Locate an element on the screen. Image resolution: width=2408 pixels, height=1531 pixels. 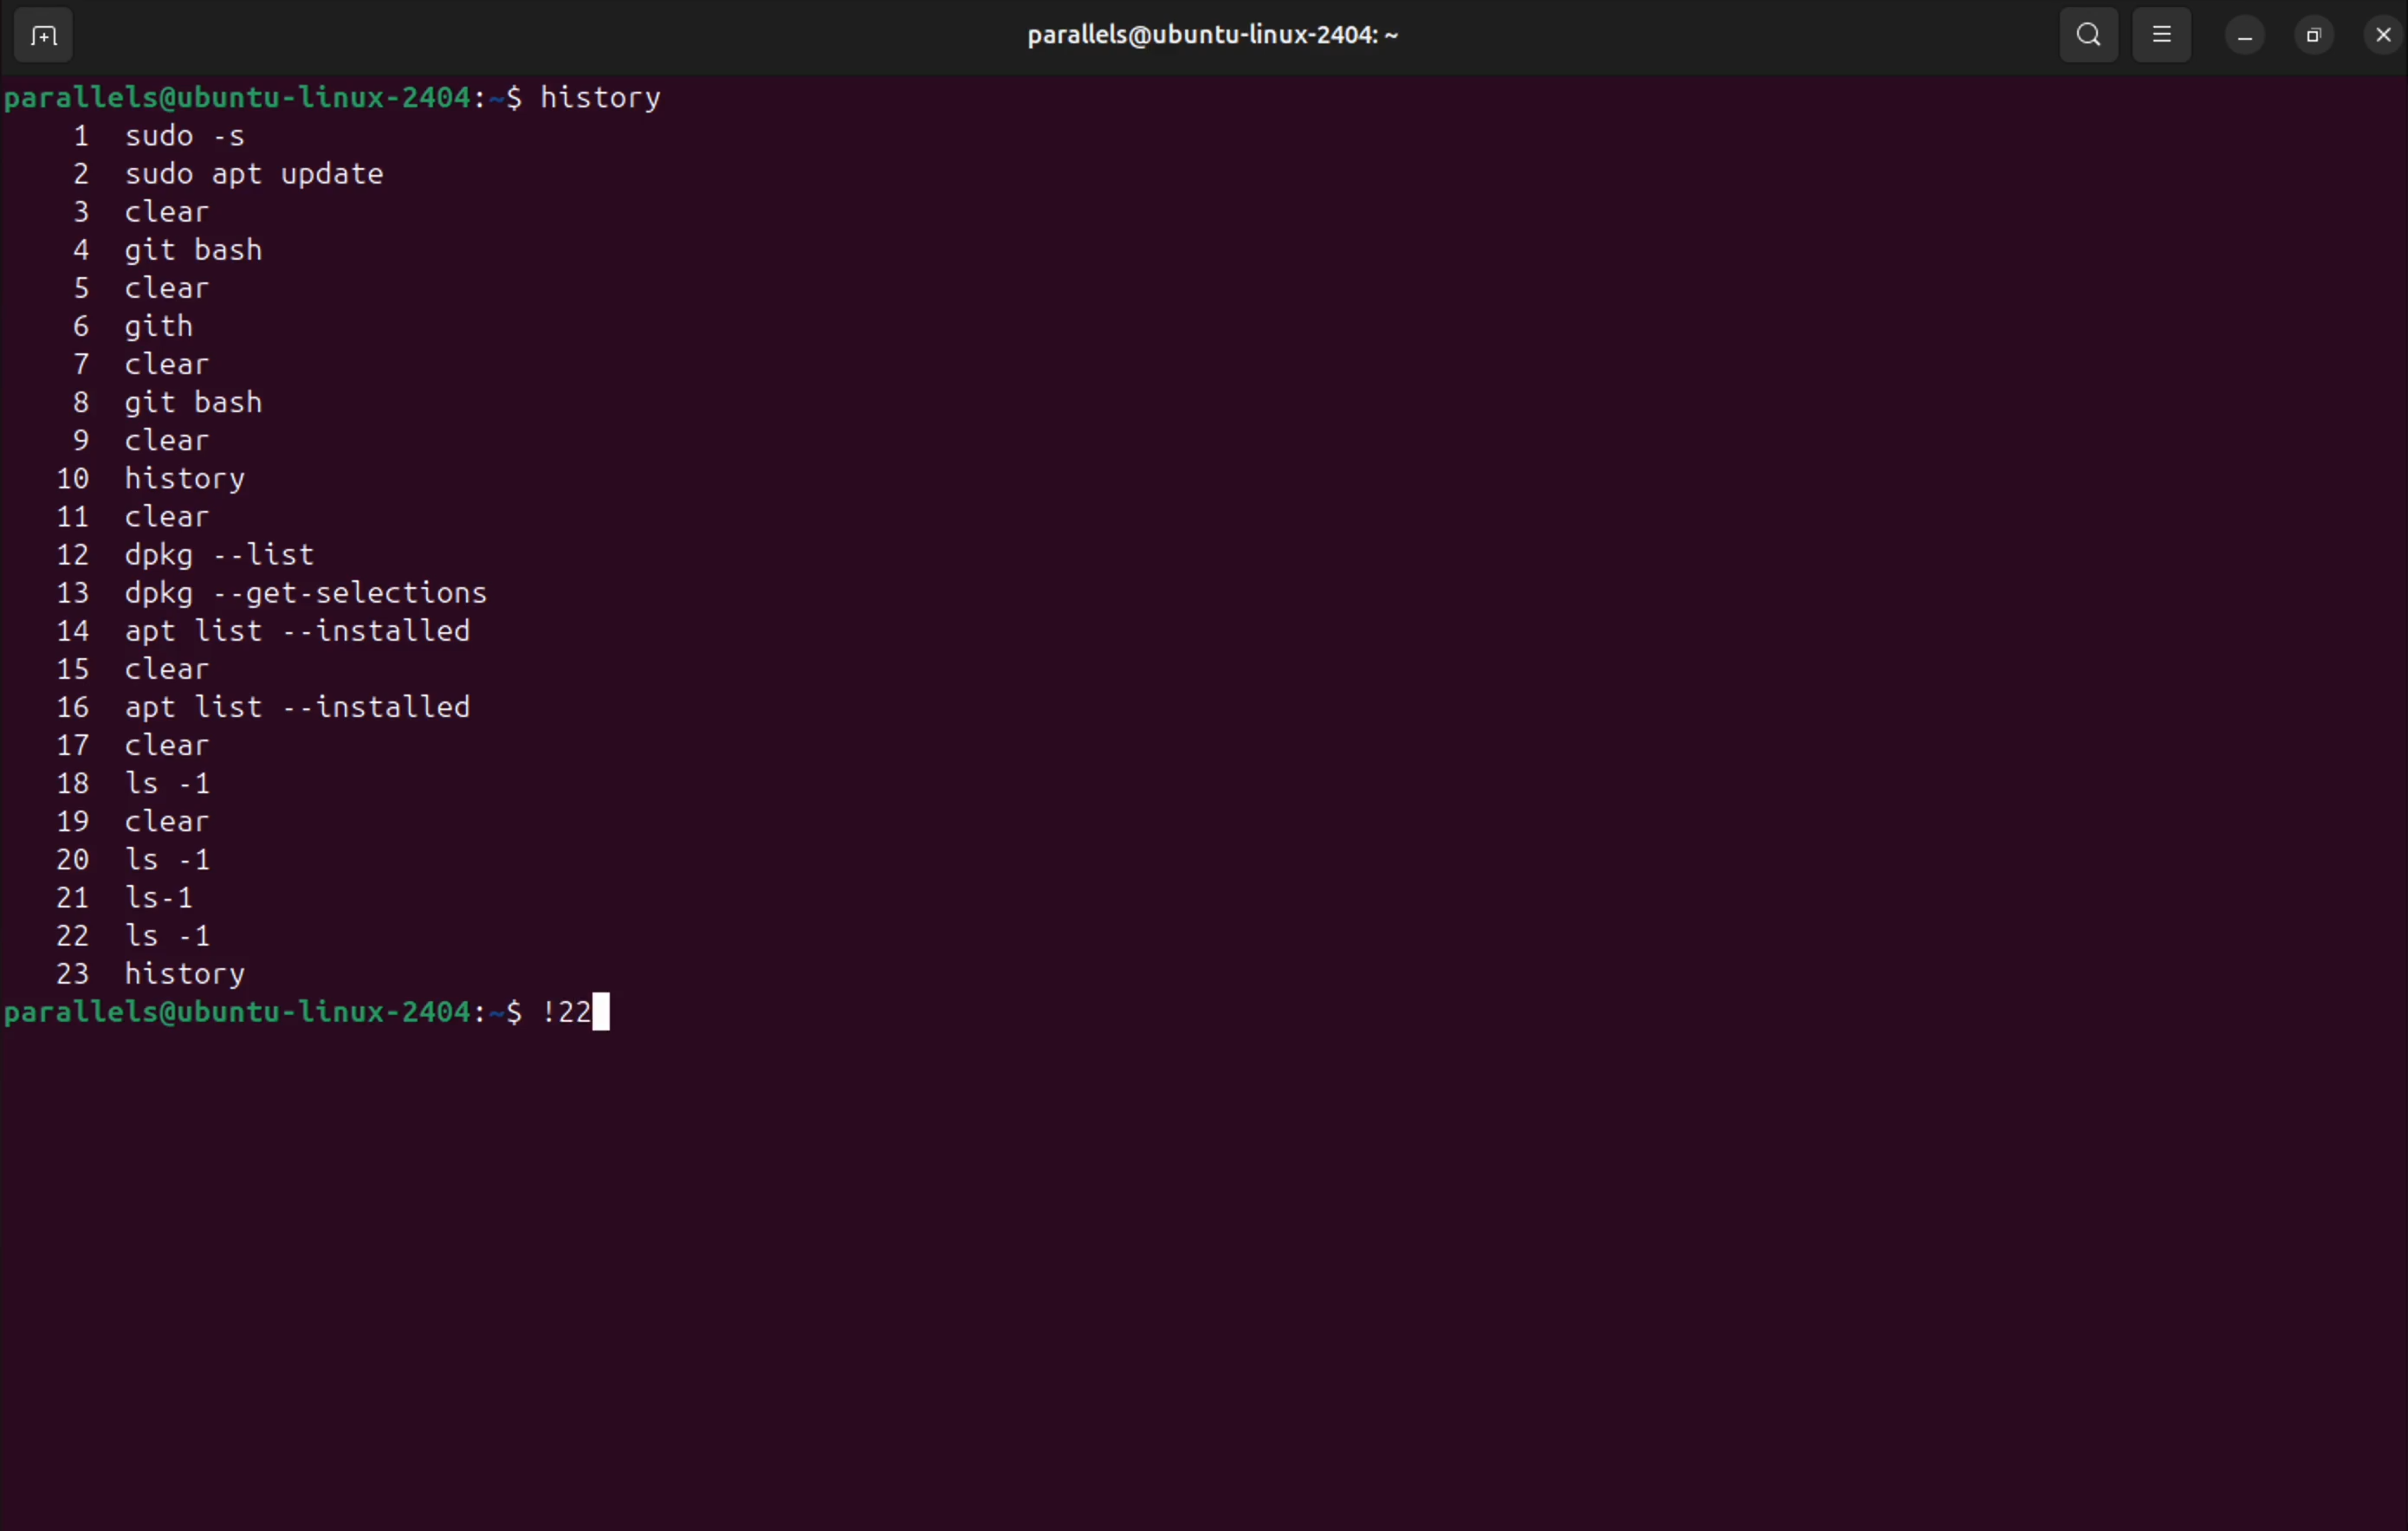
9 clear is located at coordinates (134, 443).